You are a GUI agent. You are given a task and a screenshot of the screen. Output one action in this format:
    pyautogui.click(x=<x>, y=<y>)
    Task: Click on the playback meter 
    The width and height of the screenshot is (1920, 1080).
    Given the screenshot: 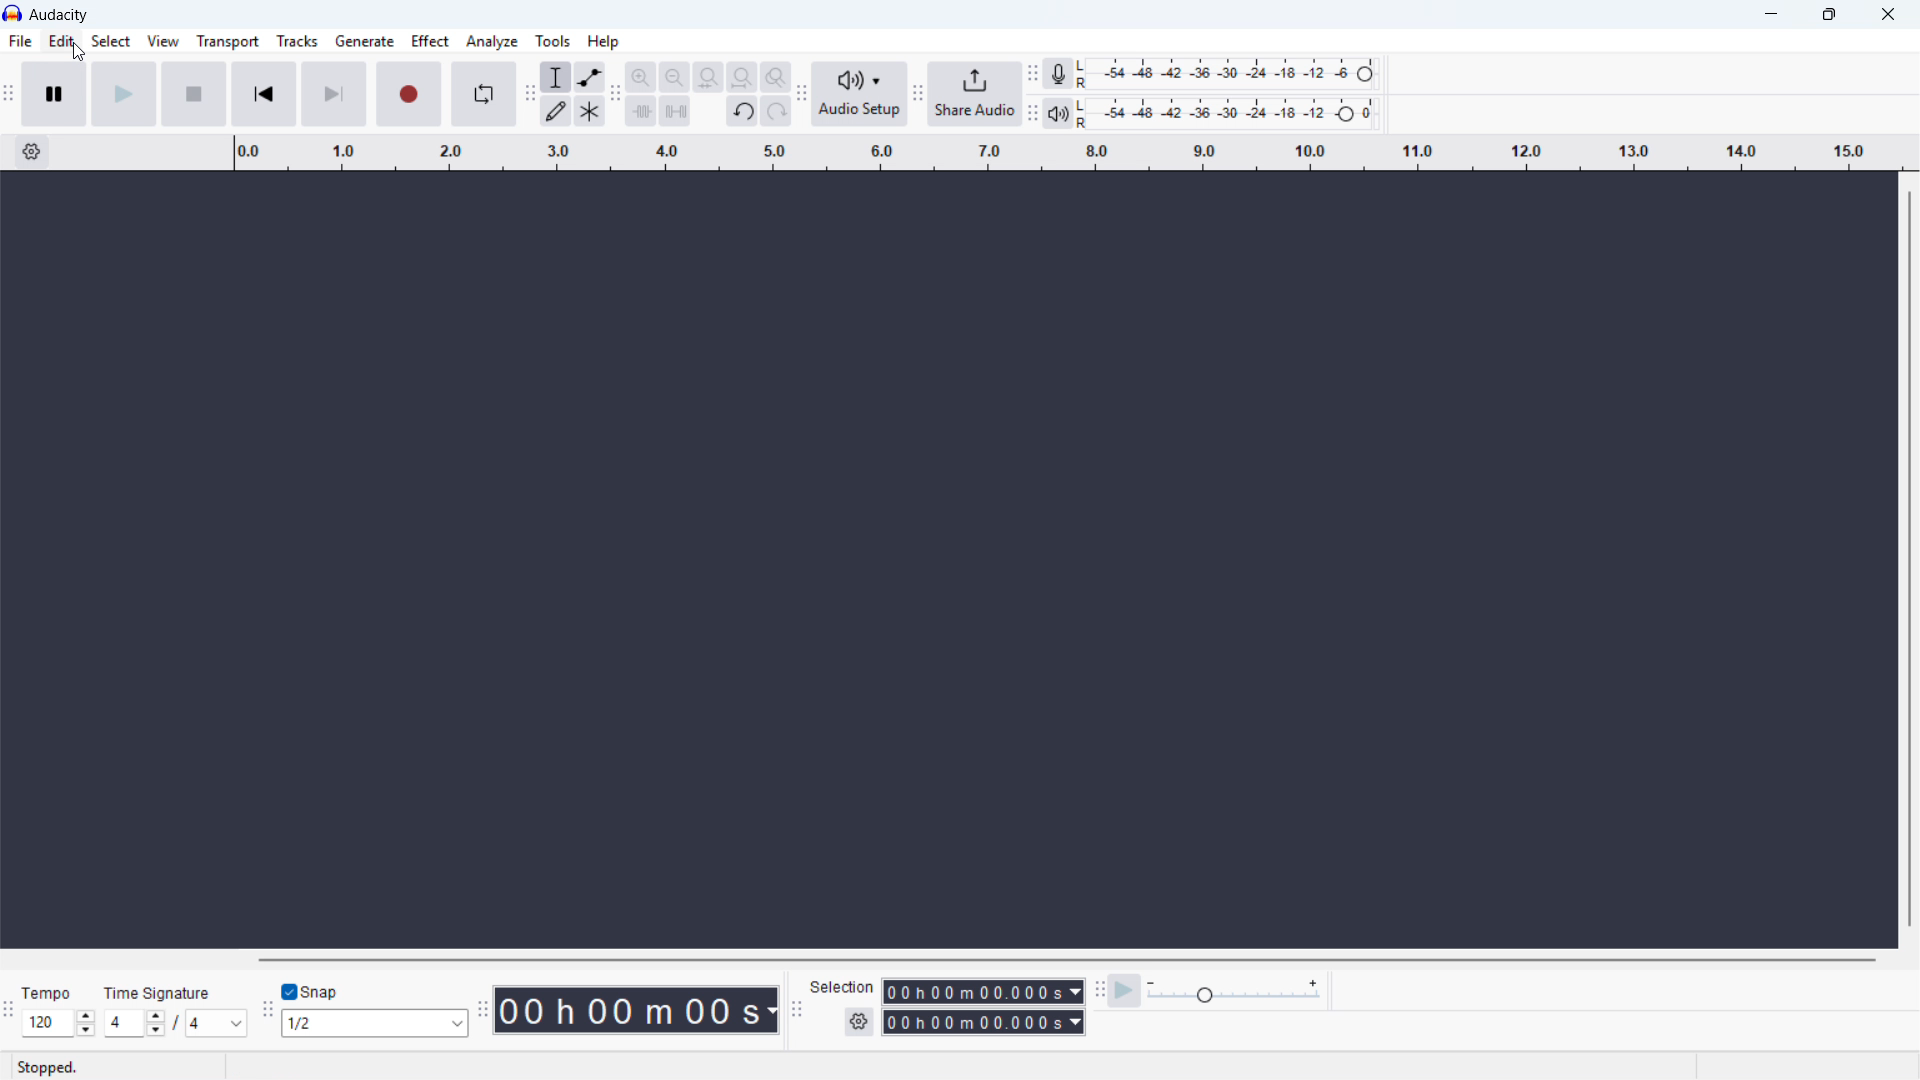 What is the action you would take?
    pyautogui.click(x=1059, y=114)
    